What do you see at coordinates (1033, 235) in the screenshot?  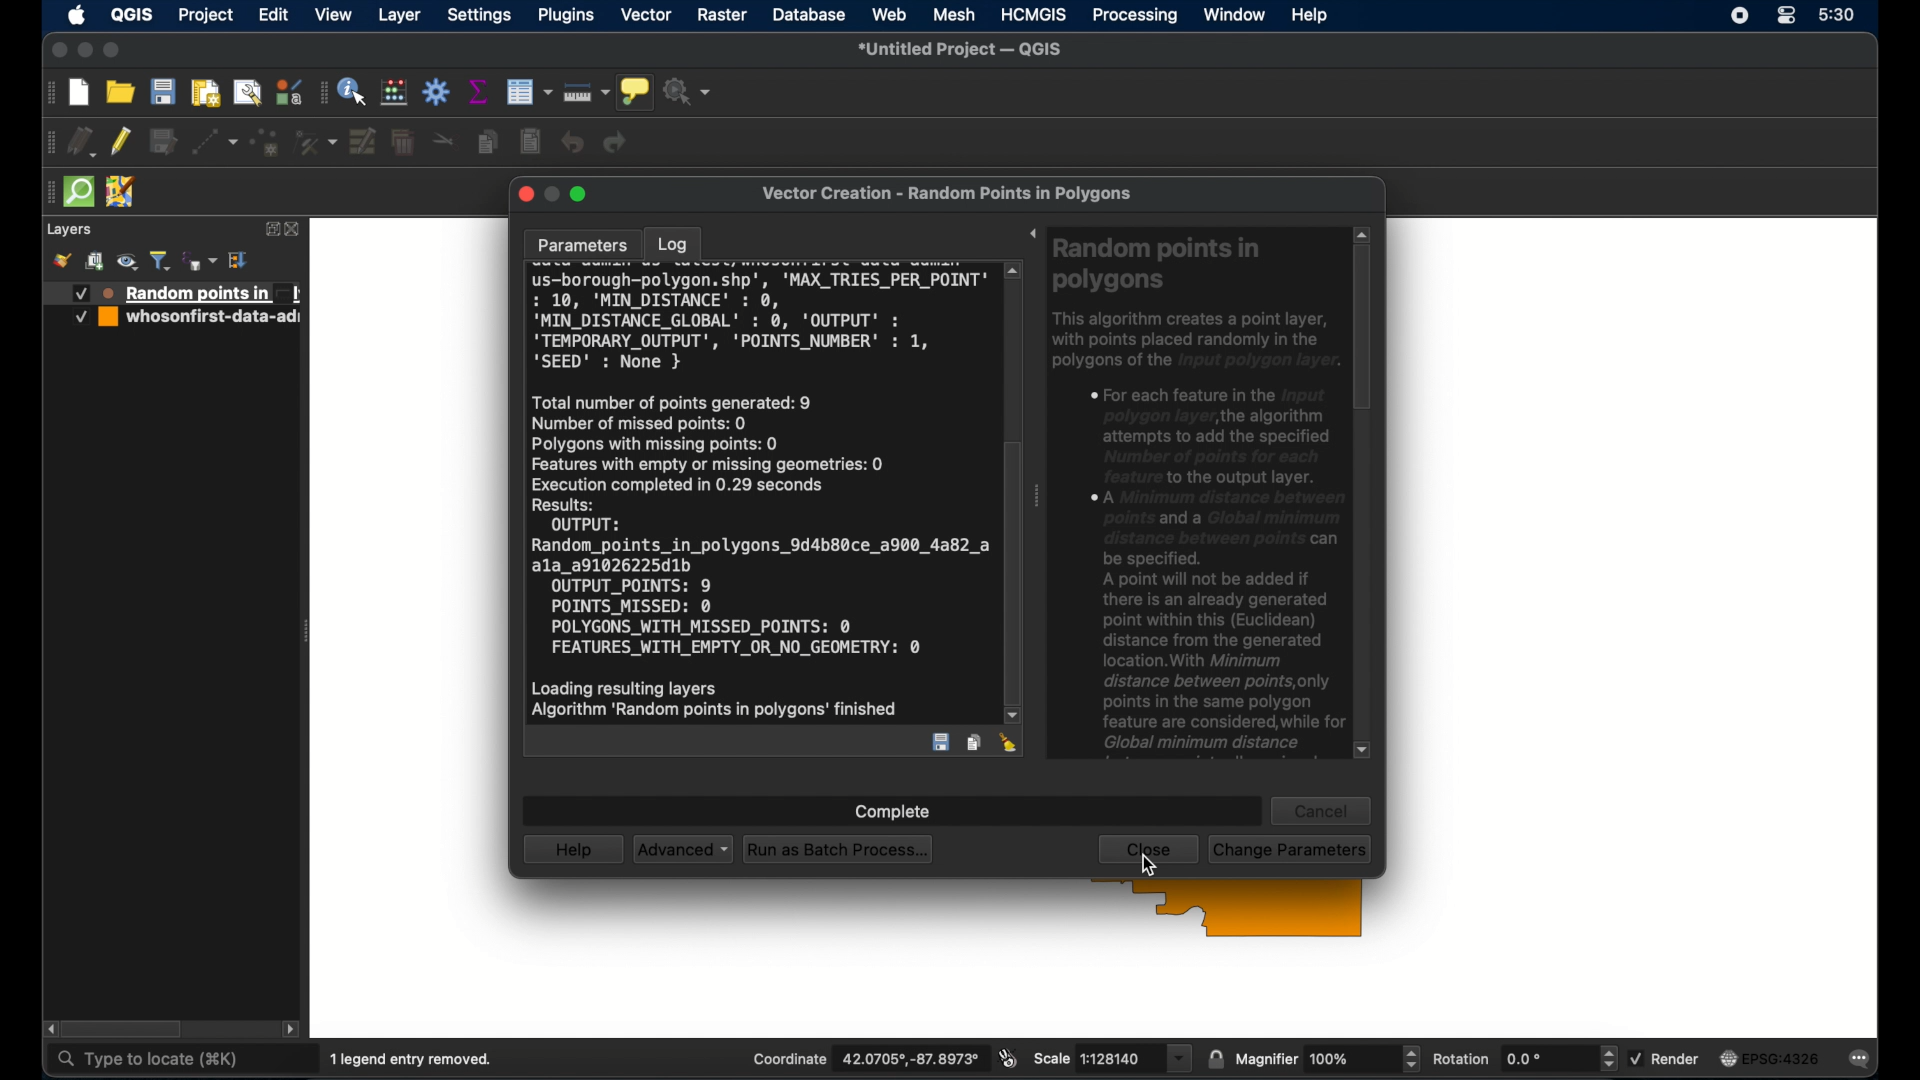 I see `expand` at bounding box center [1033, 235].